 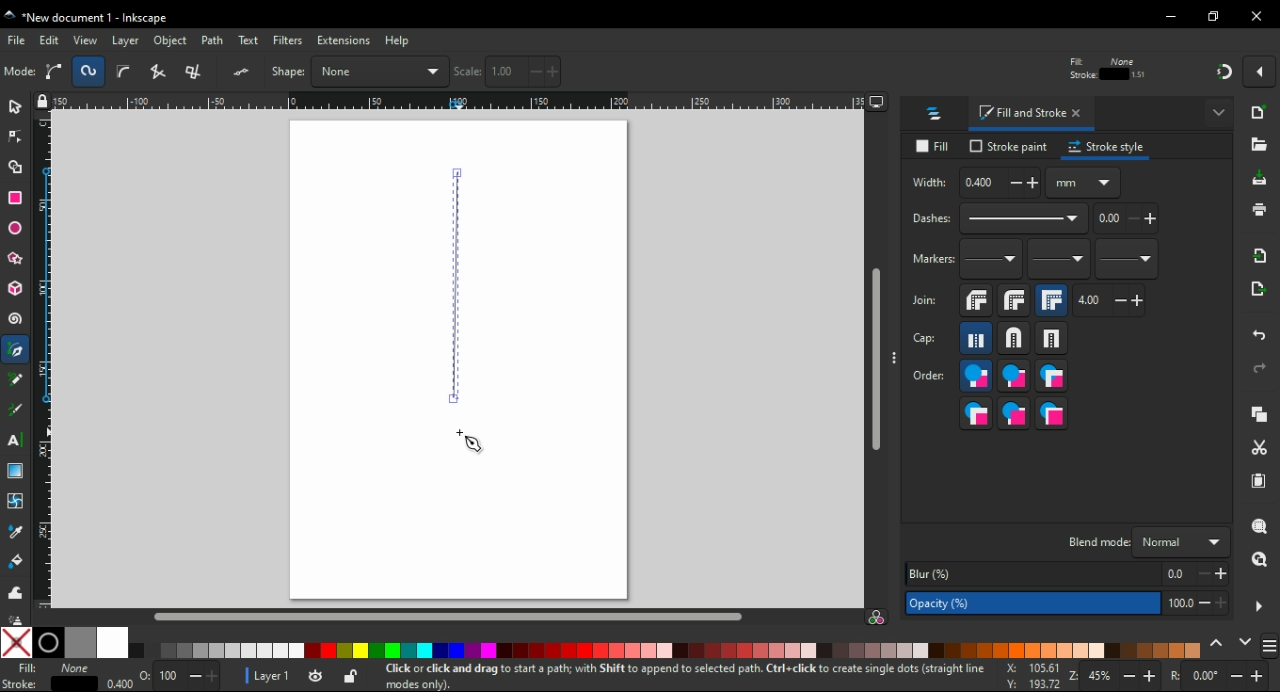 What do you see at coordinates (1051, 376) in the screenshot?
I see `fill,markers,strokes` at bounding box center [1051, 376].